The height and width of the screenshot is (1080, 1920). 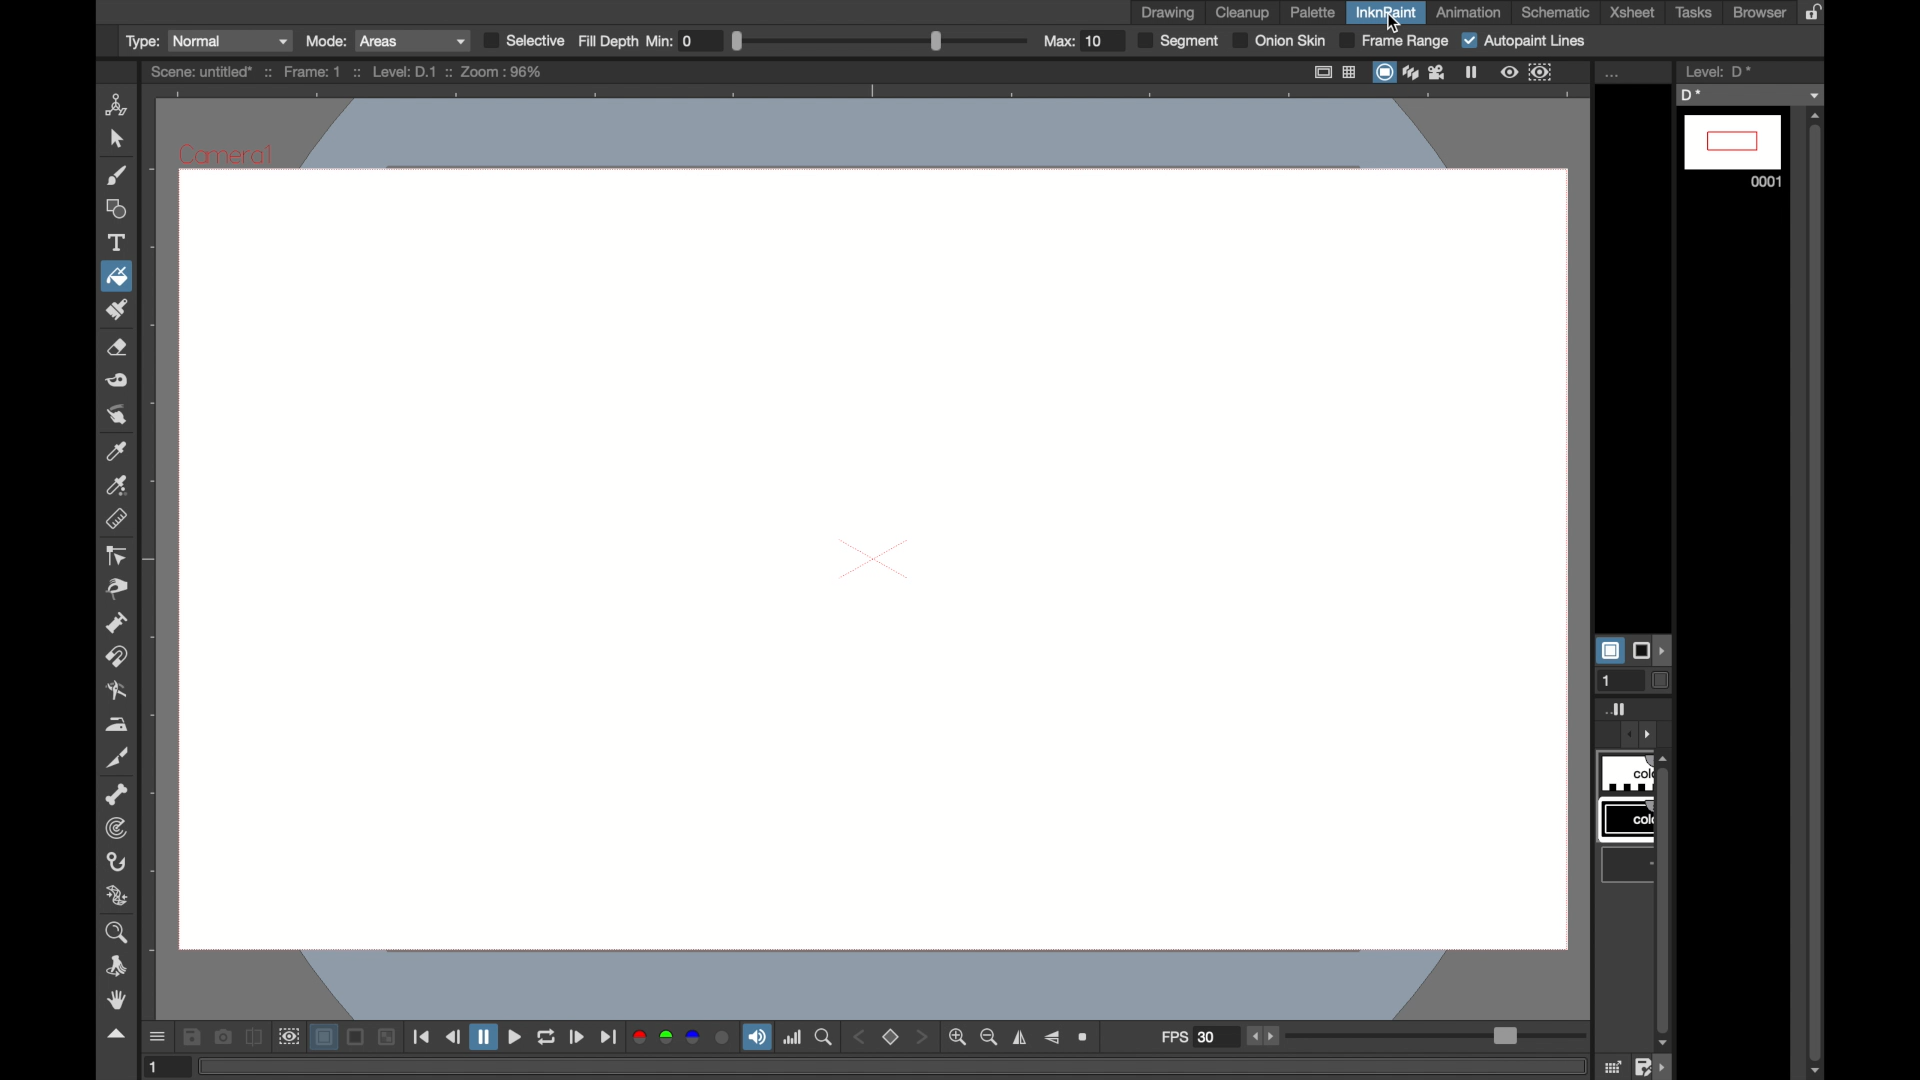 What do you see at coordinates (118, 759) in the screenshot?
I see `cutter tool` at bounding box center [118, 759].